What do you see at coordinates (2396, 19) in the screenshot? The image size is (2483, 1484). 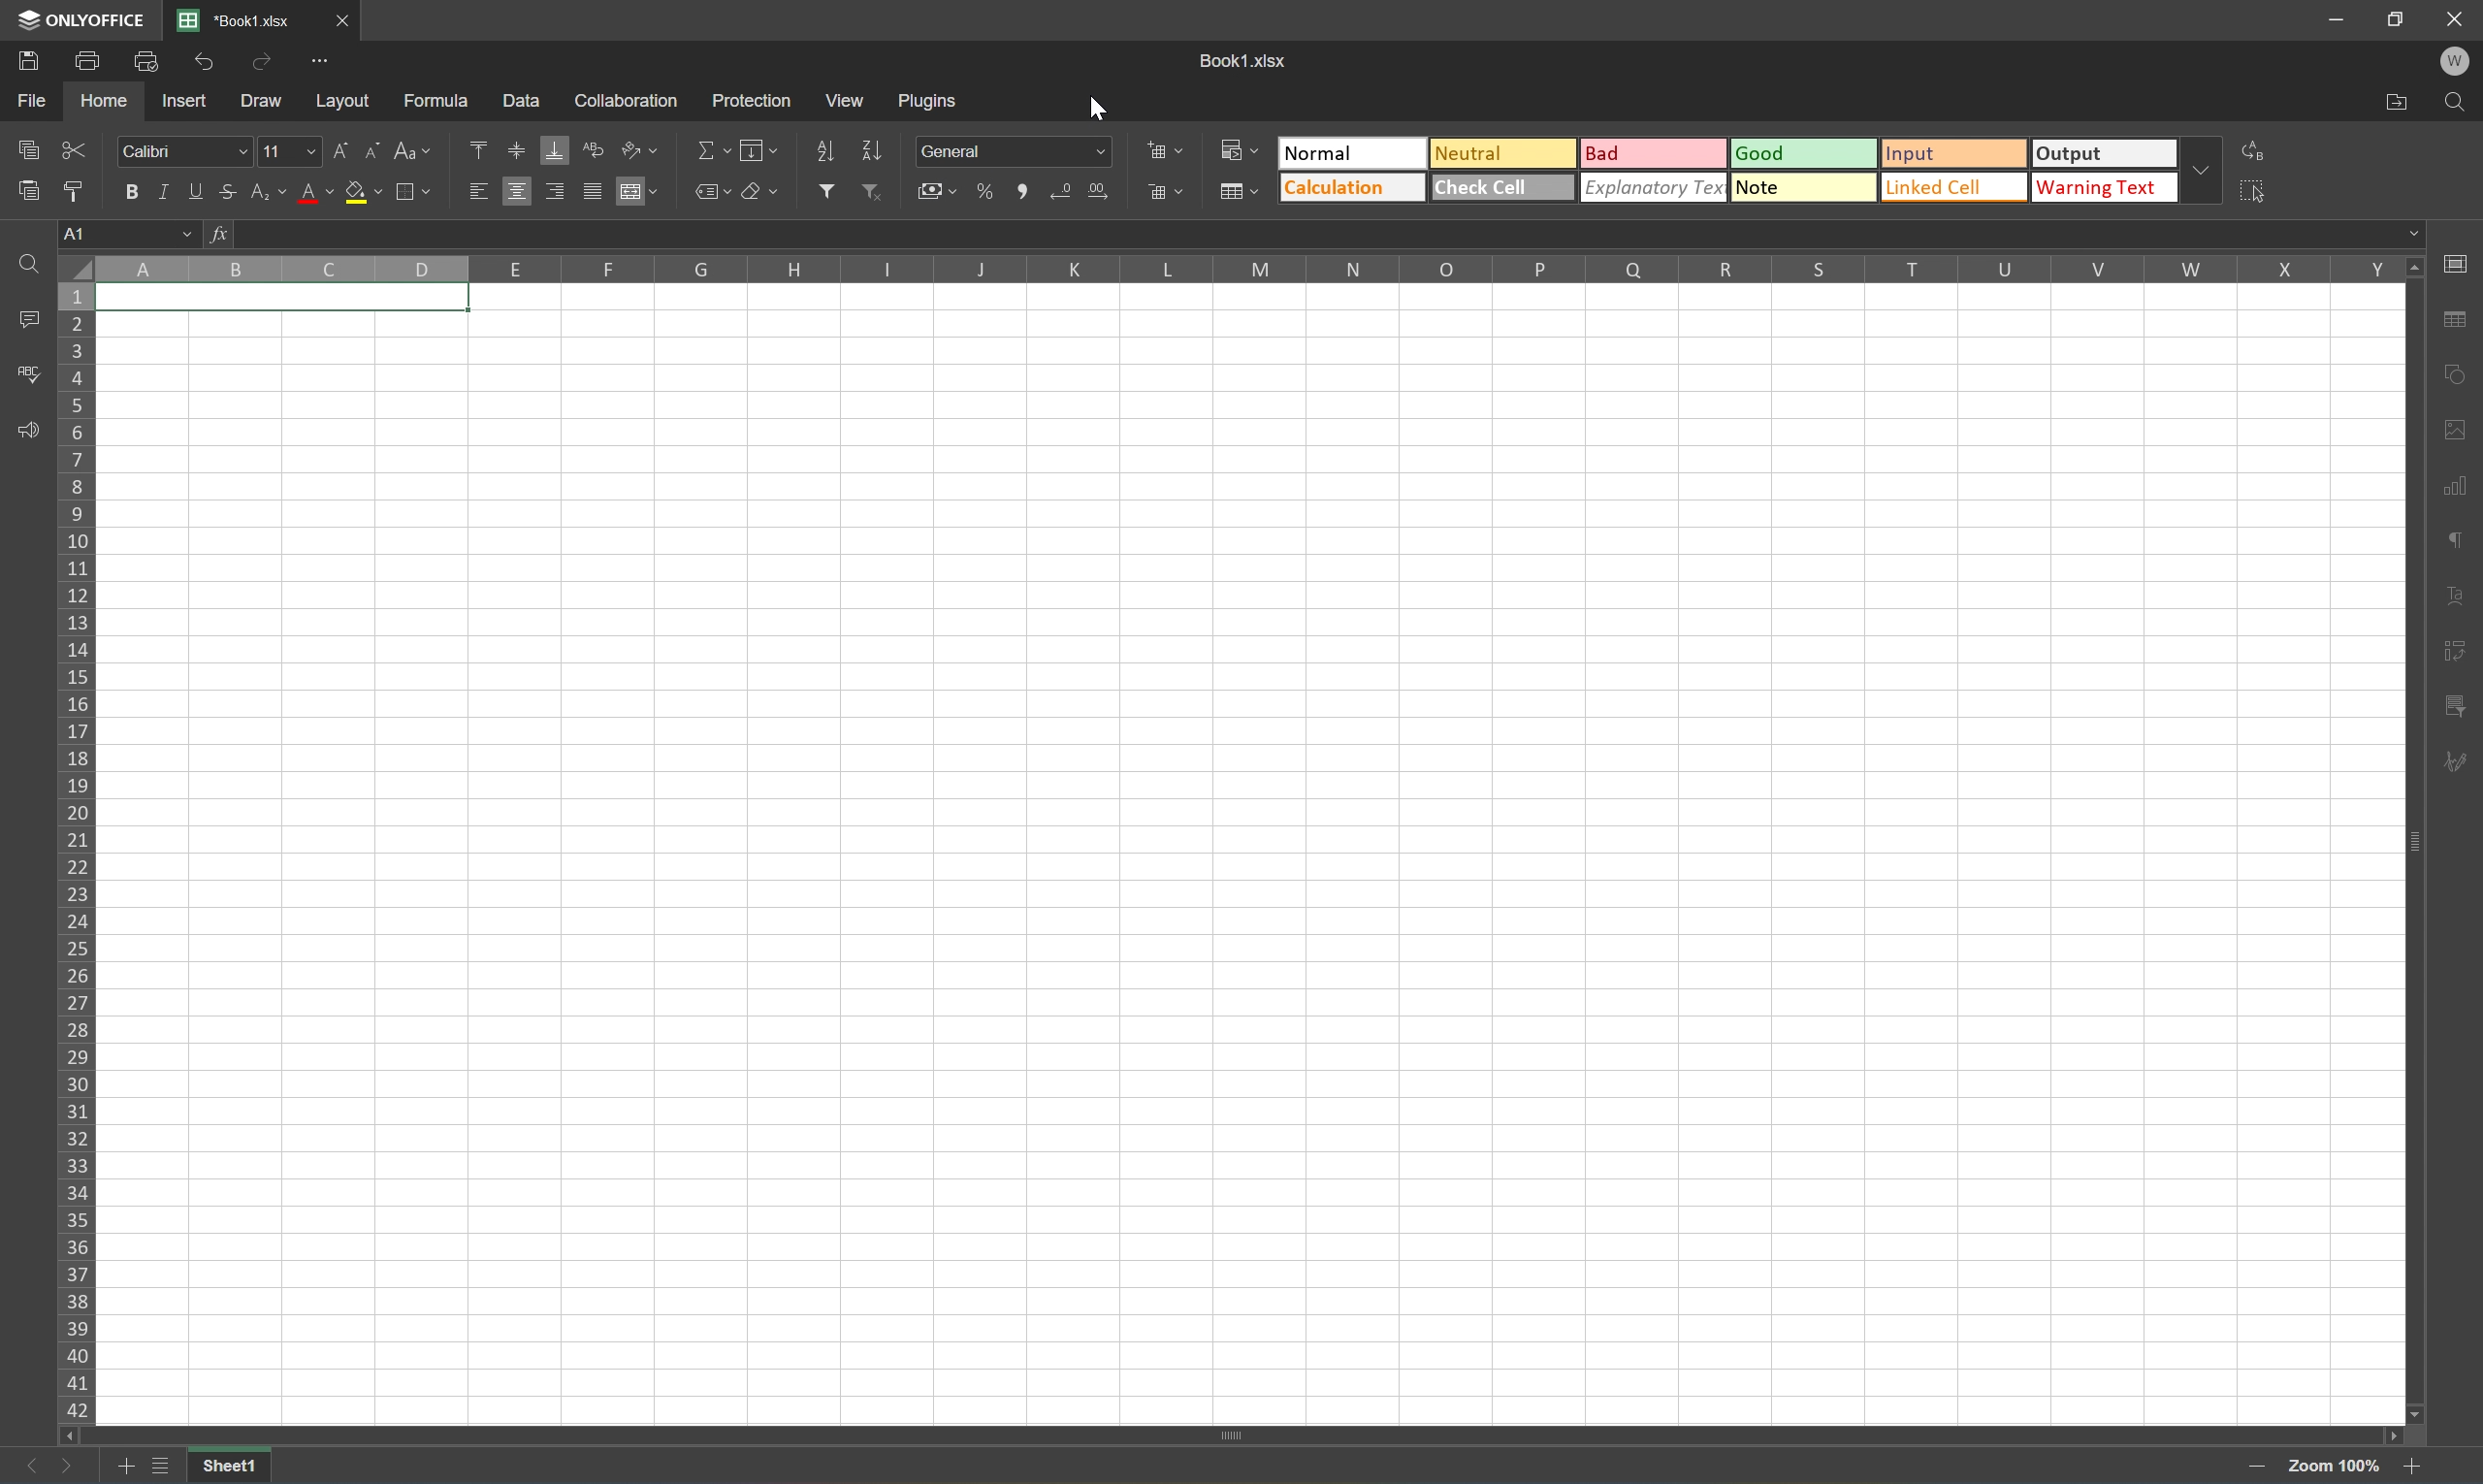 I see `Restore down` at bounding box center [2396, 19].